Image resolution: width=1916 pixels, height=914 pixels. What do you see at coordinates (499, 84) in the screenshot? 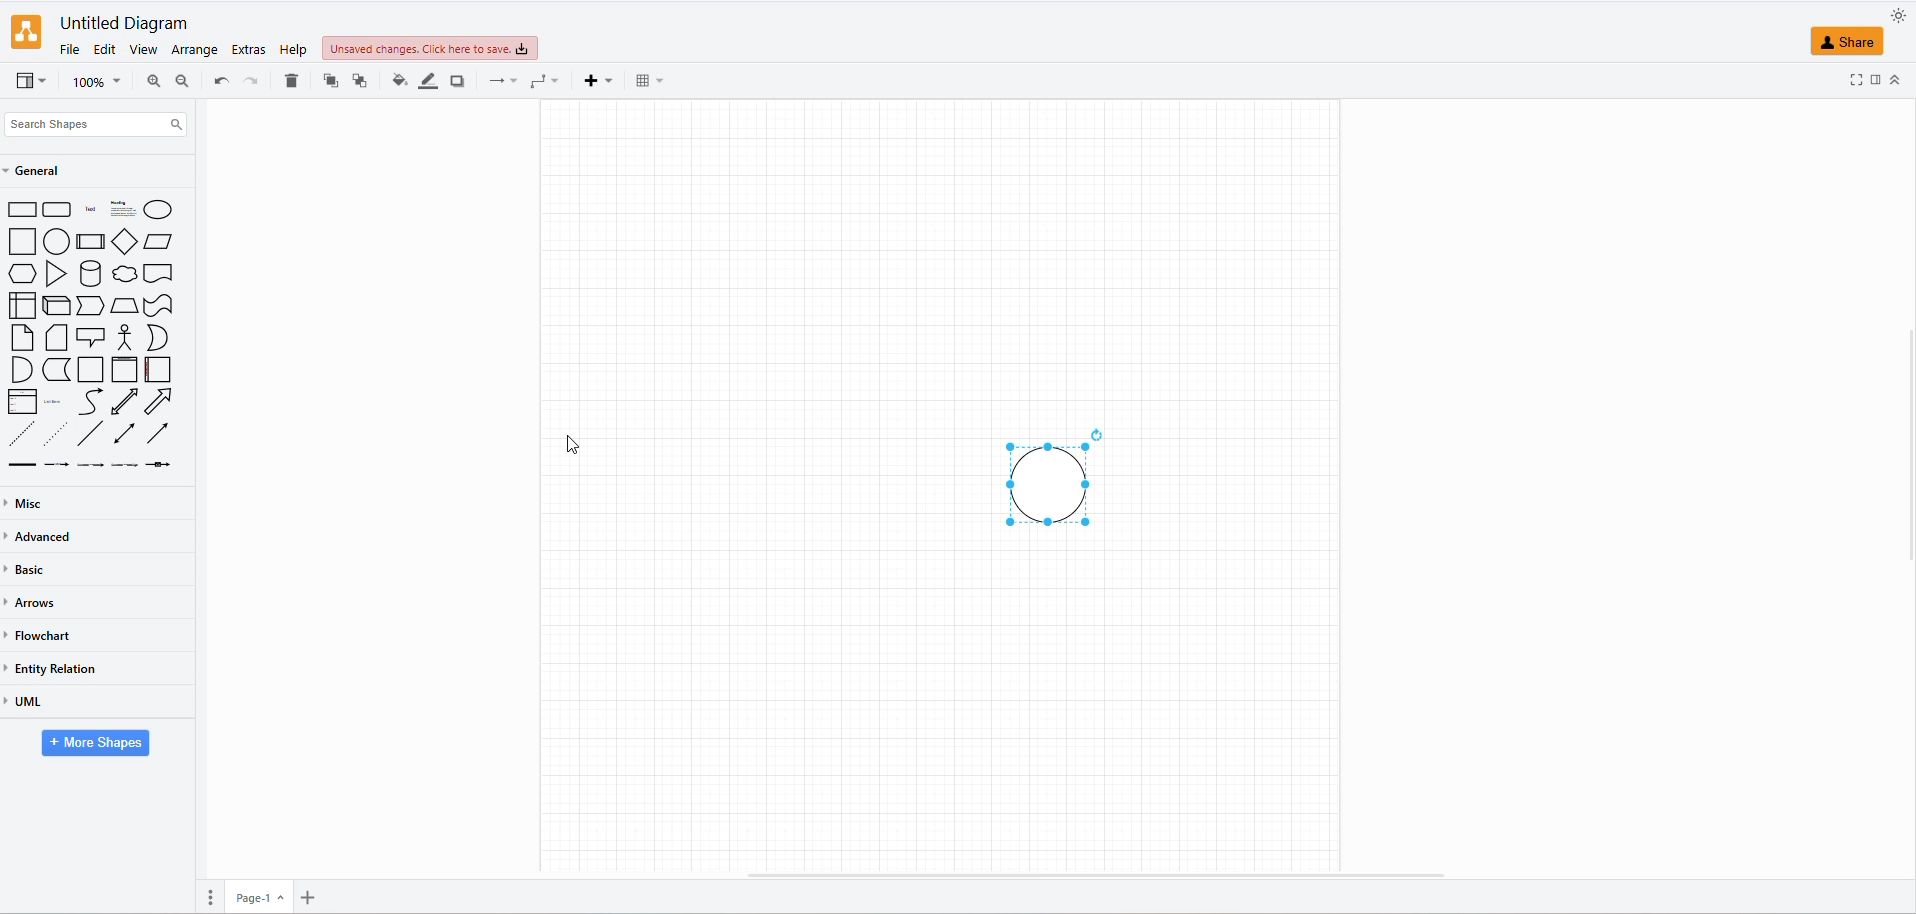
I see `CONNECTION` at bounding box center [499, 84].